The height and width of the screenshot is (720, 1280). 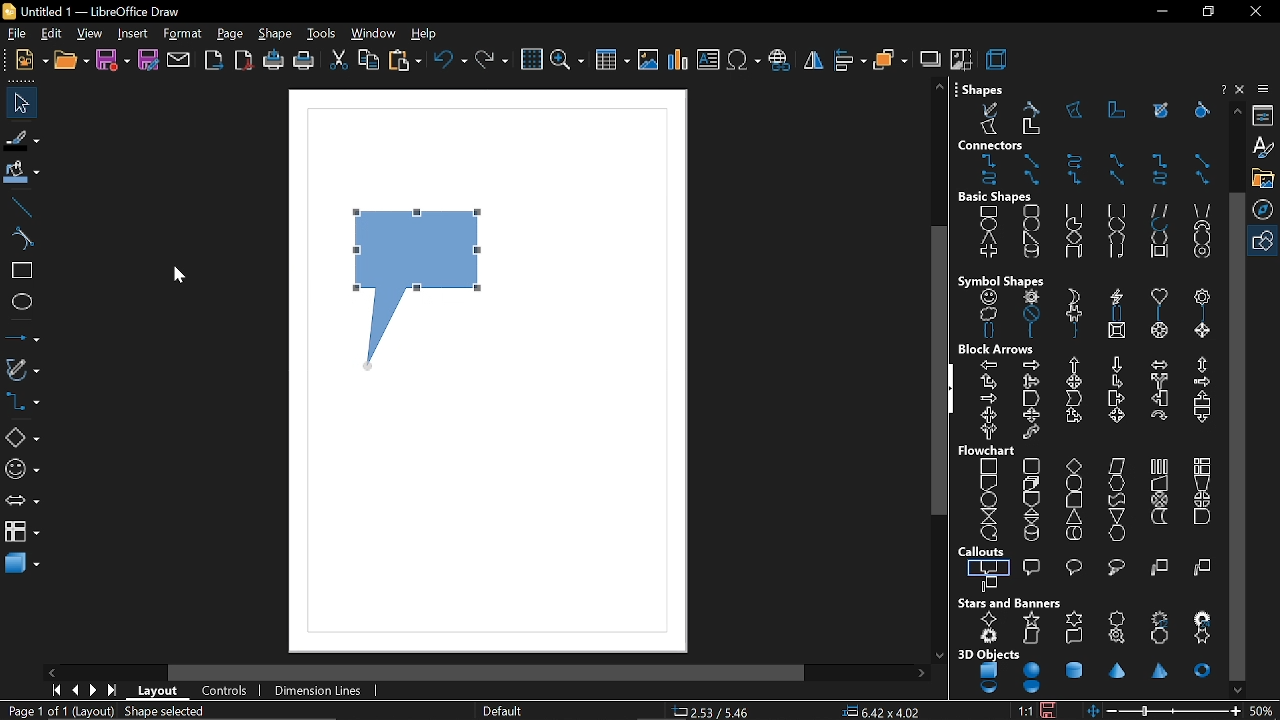 I want to click on resize shape, so click(x=161, y=711).